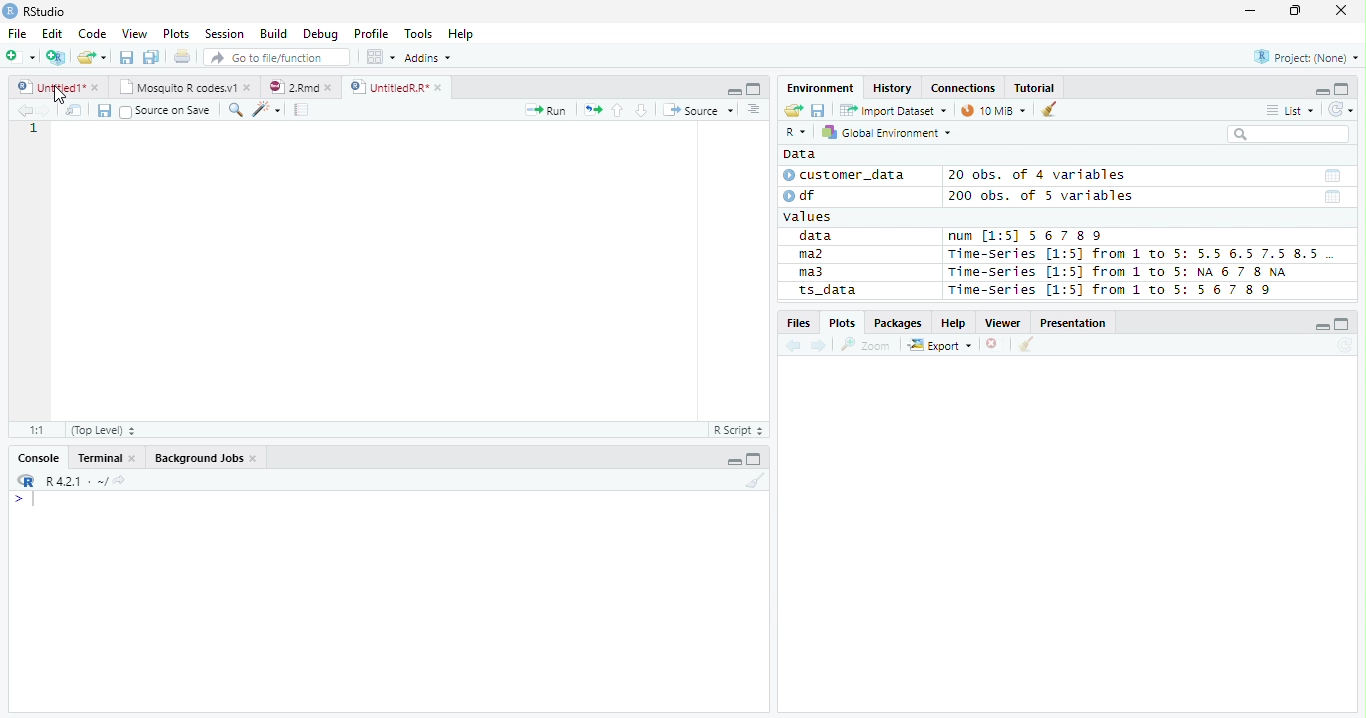  What do you see at coordinates (1035, 87) in the screenshot?
I see `Tutorial` at bounding box center [1035, 87].